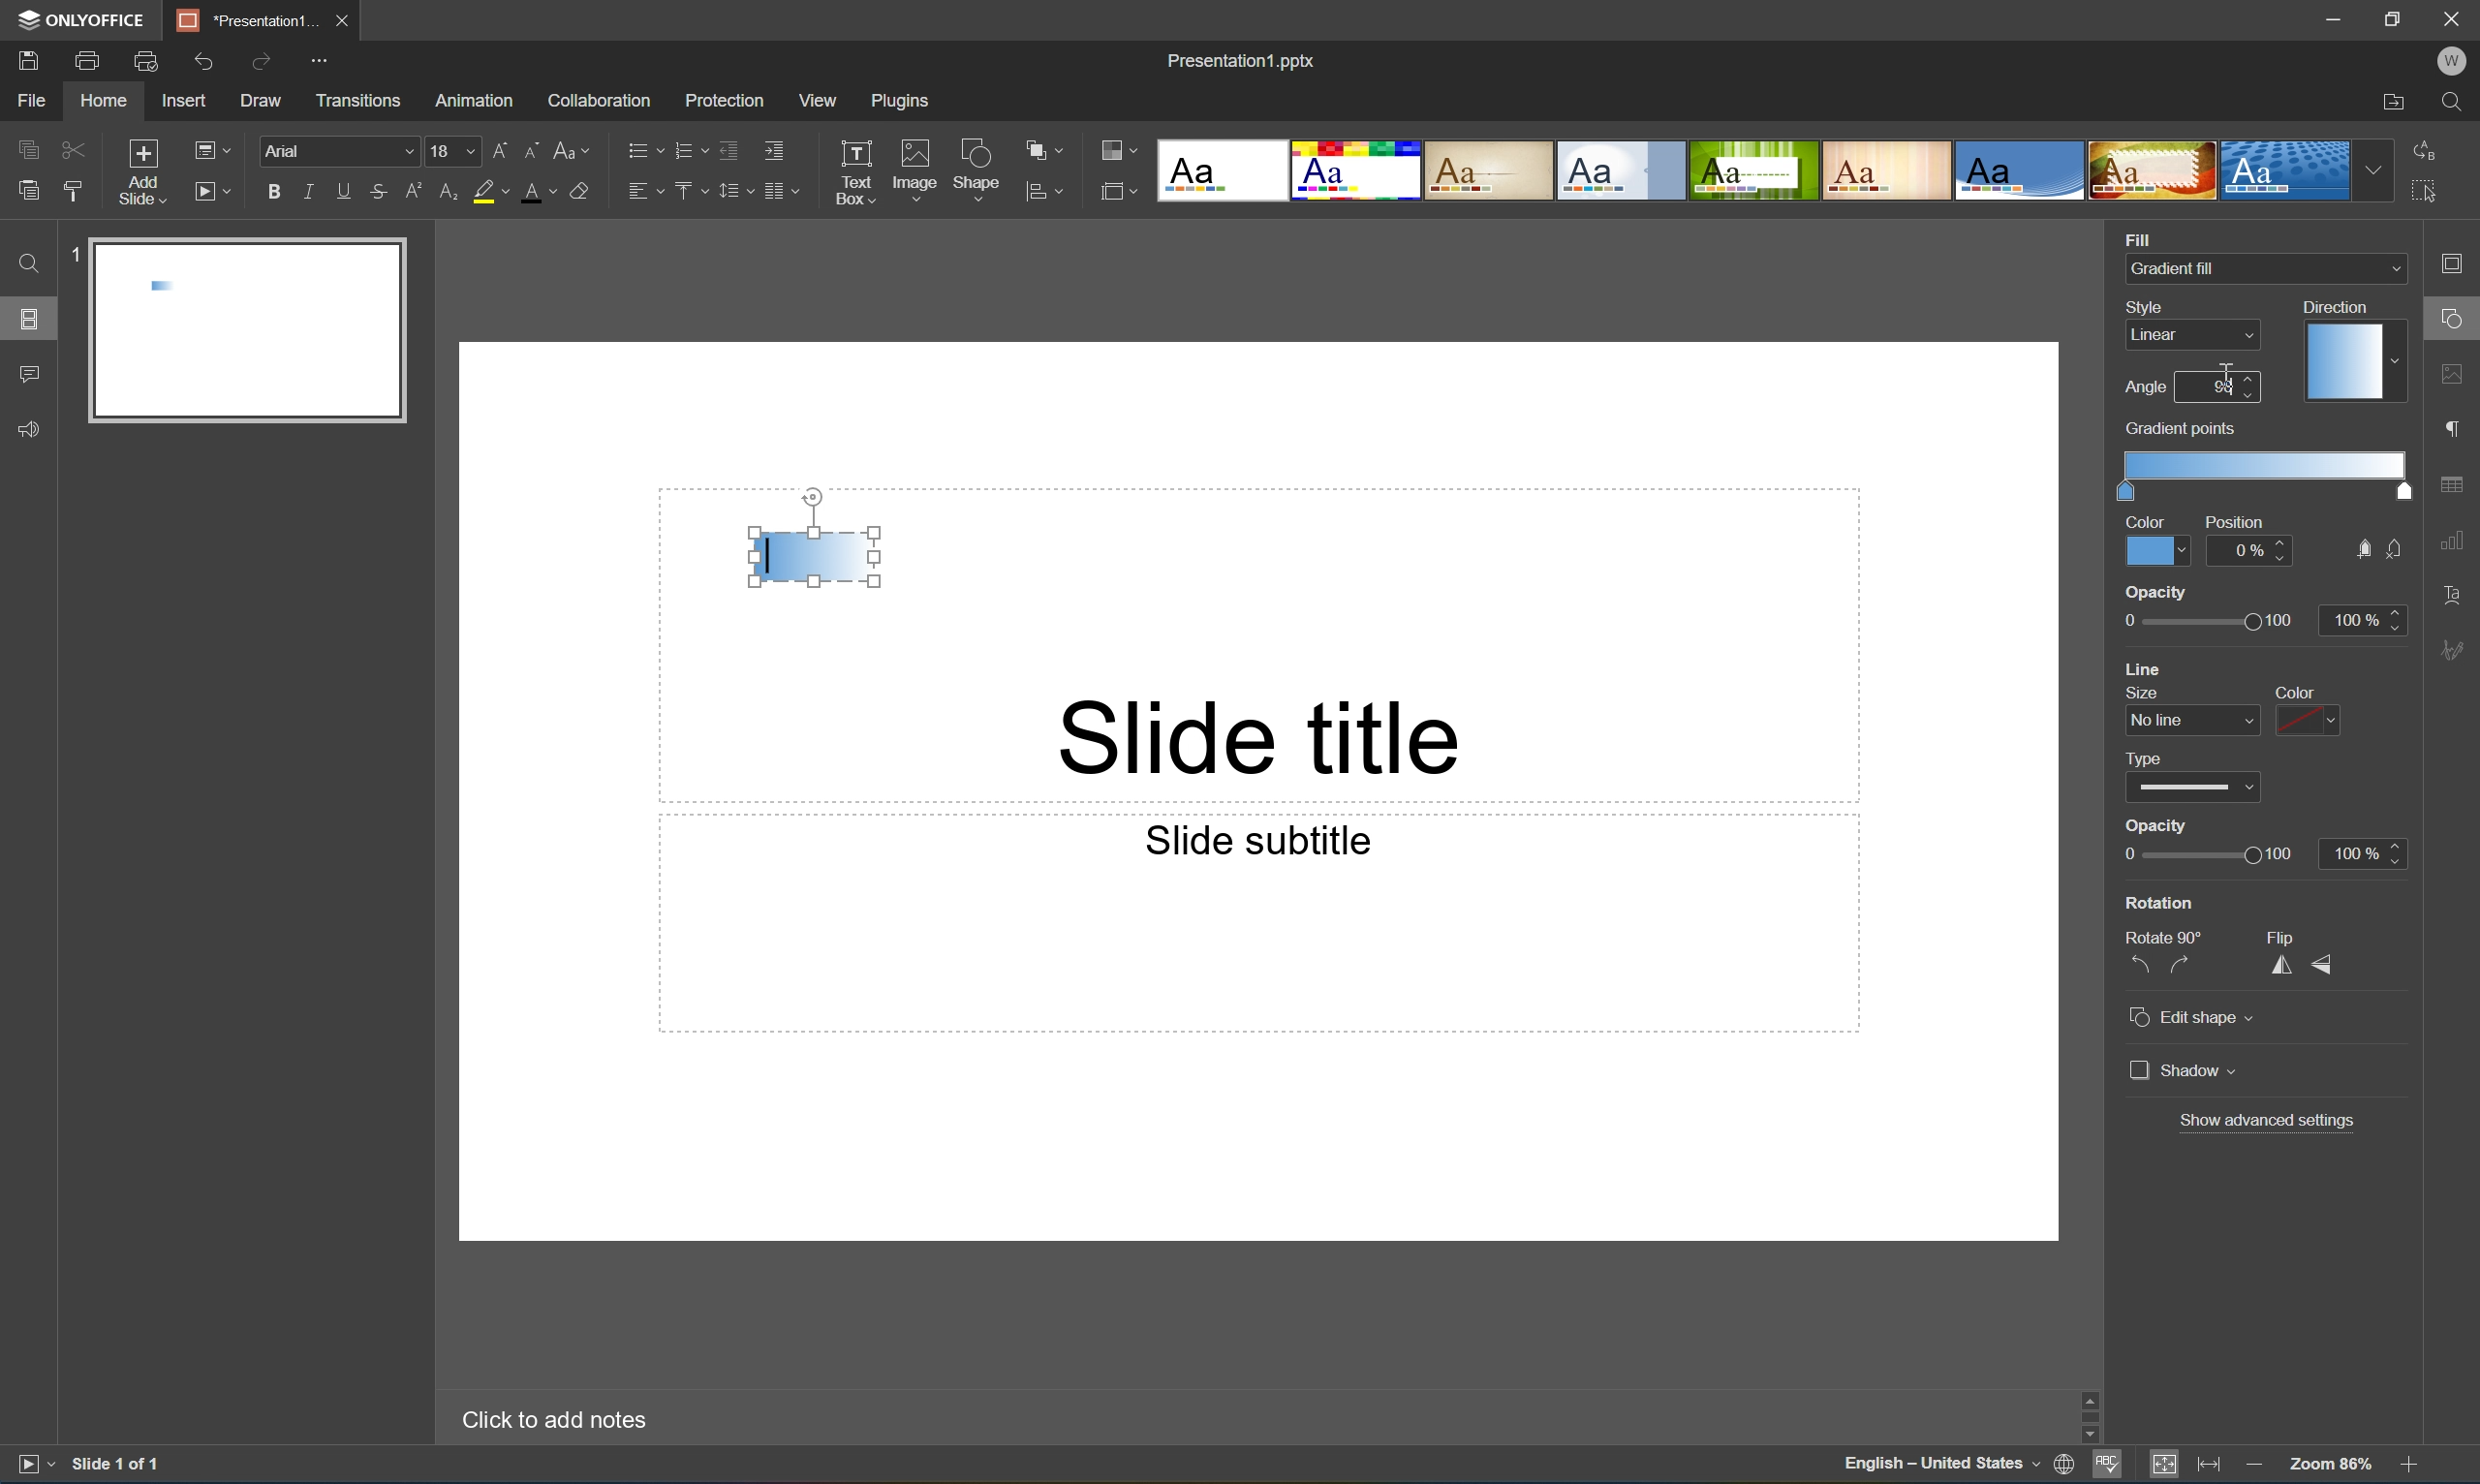  What do you see at coordinates (2424, 147) in the screenshot?
I see `Replace` at bounding box center [2424, 147].